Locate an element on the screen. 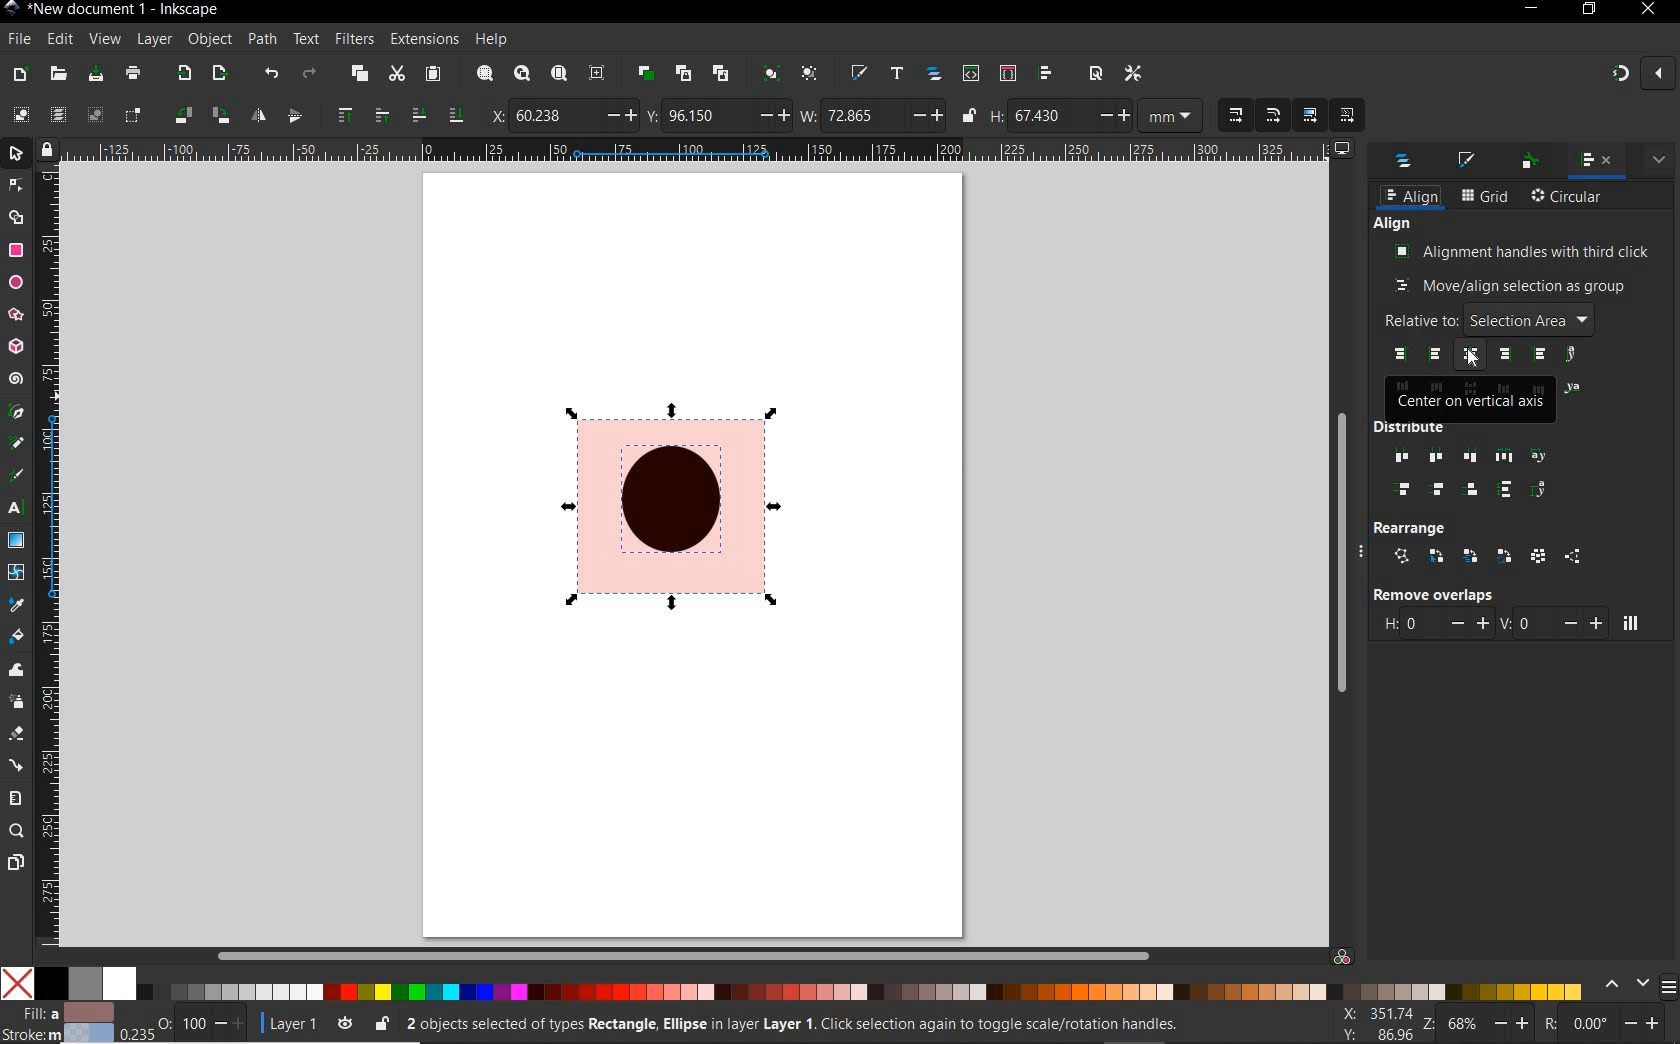 The width and height of the screenshot is (1680, 1044). object flip vertical is located at coordinates (294, 113).